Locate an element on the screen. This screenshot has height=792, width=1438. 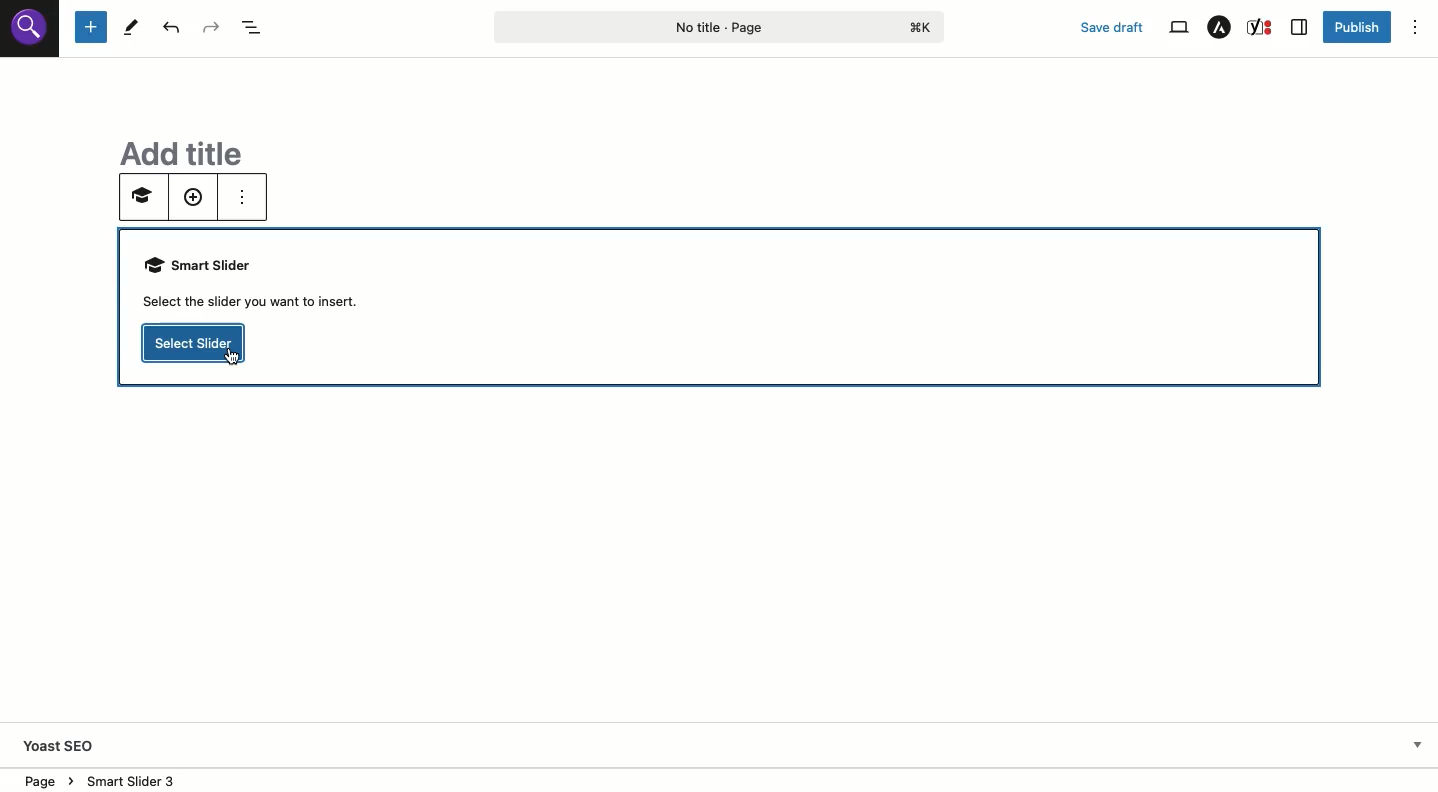
Smart slider is located at coordinates (261, 284).